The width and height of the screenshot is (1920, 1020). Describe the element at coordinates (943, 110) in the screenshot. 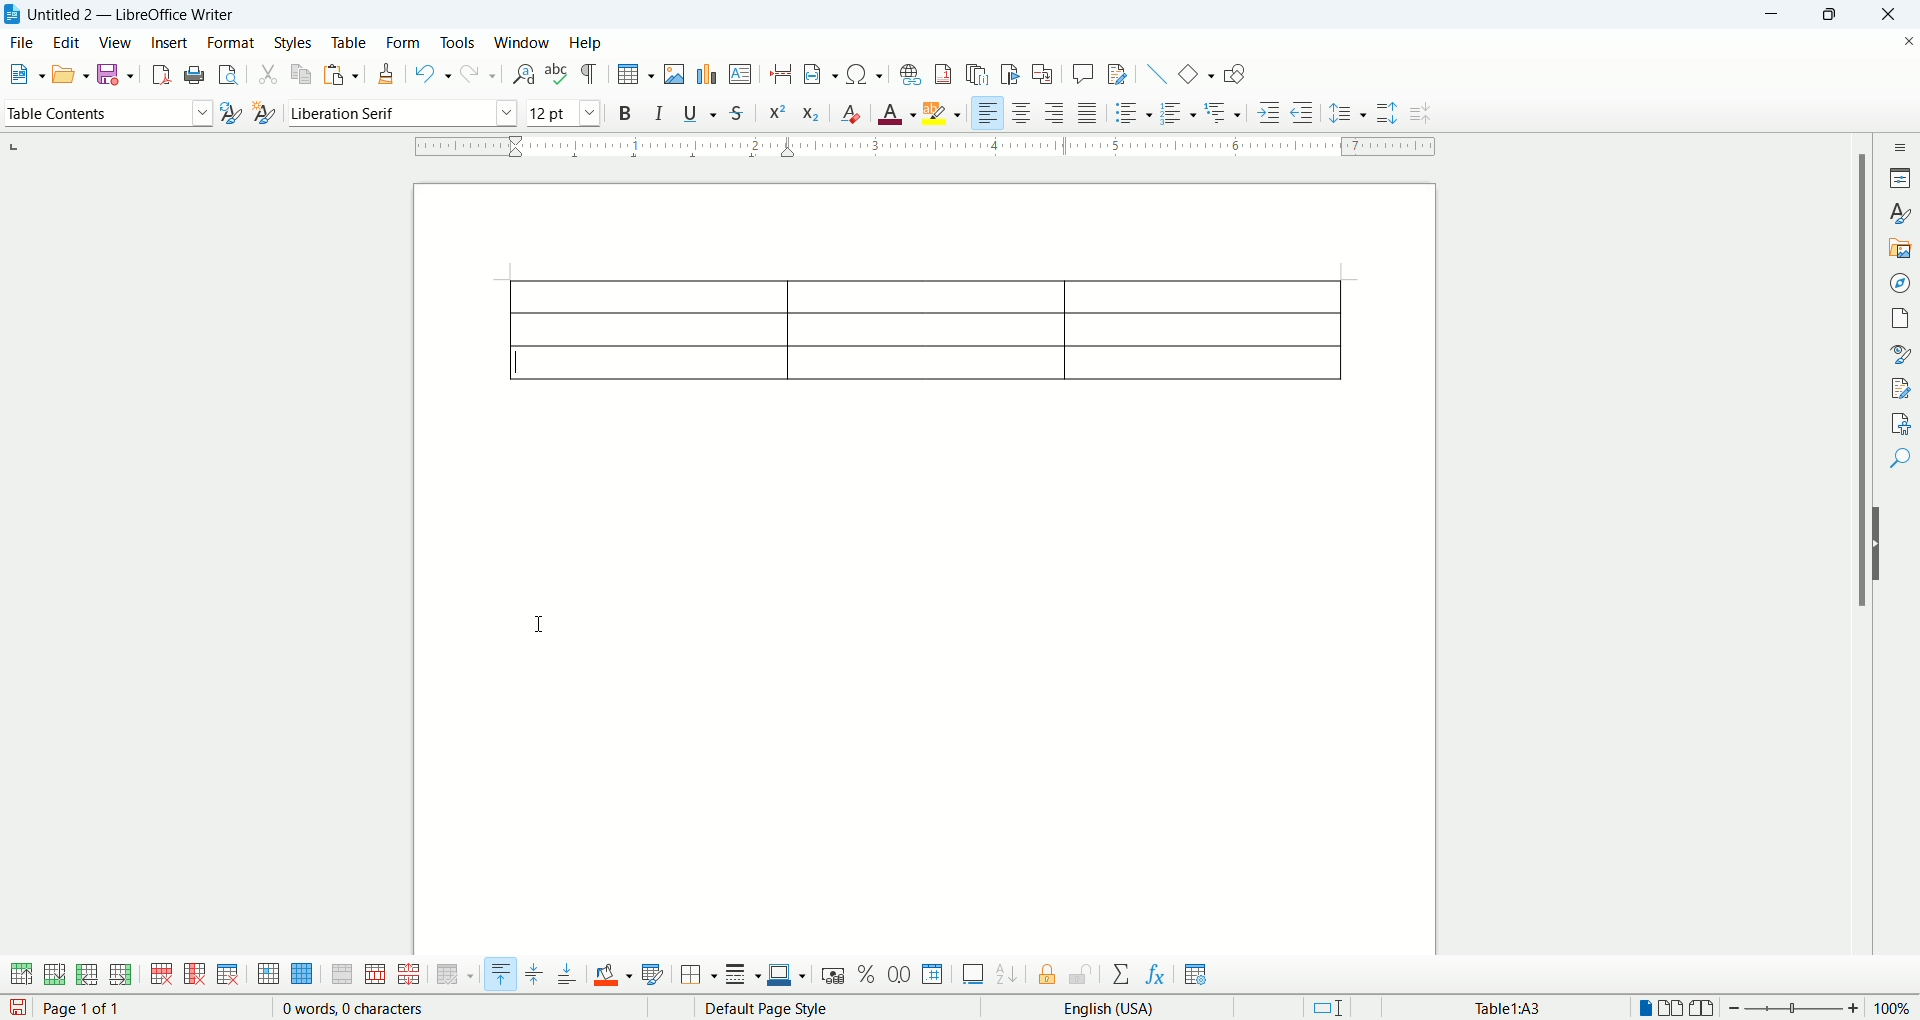

I see `highlighting color` at that location.